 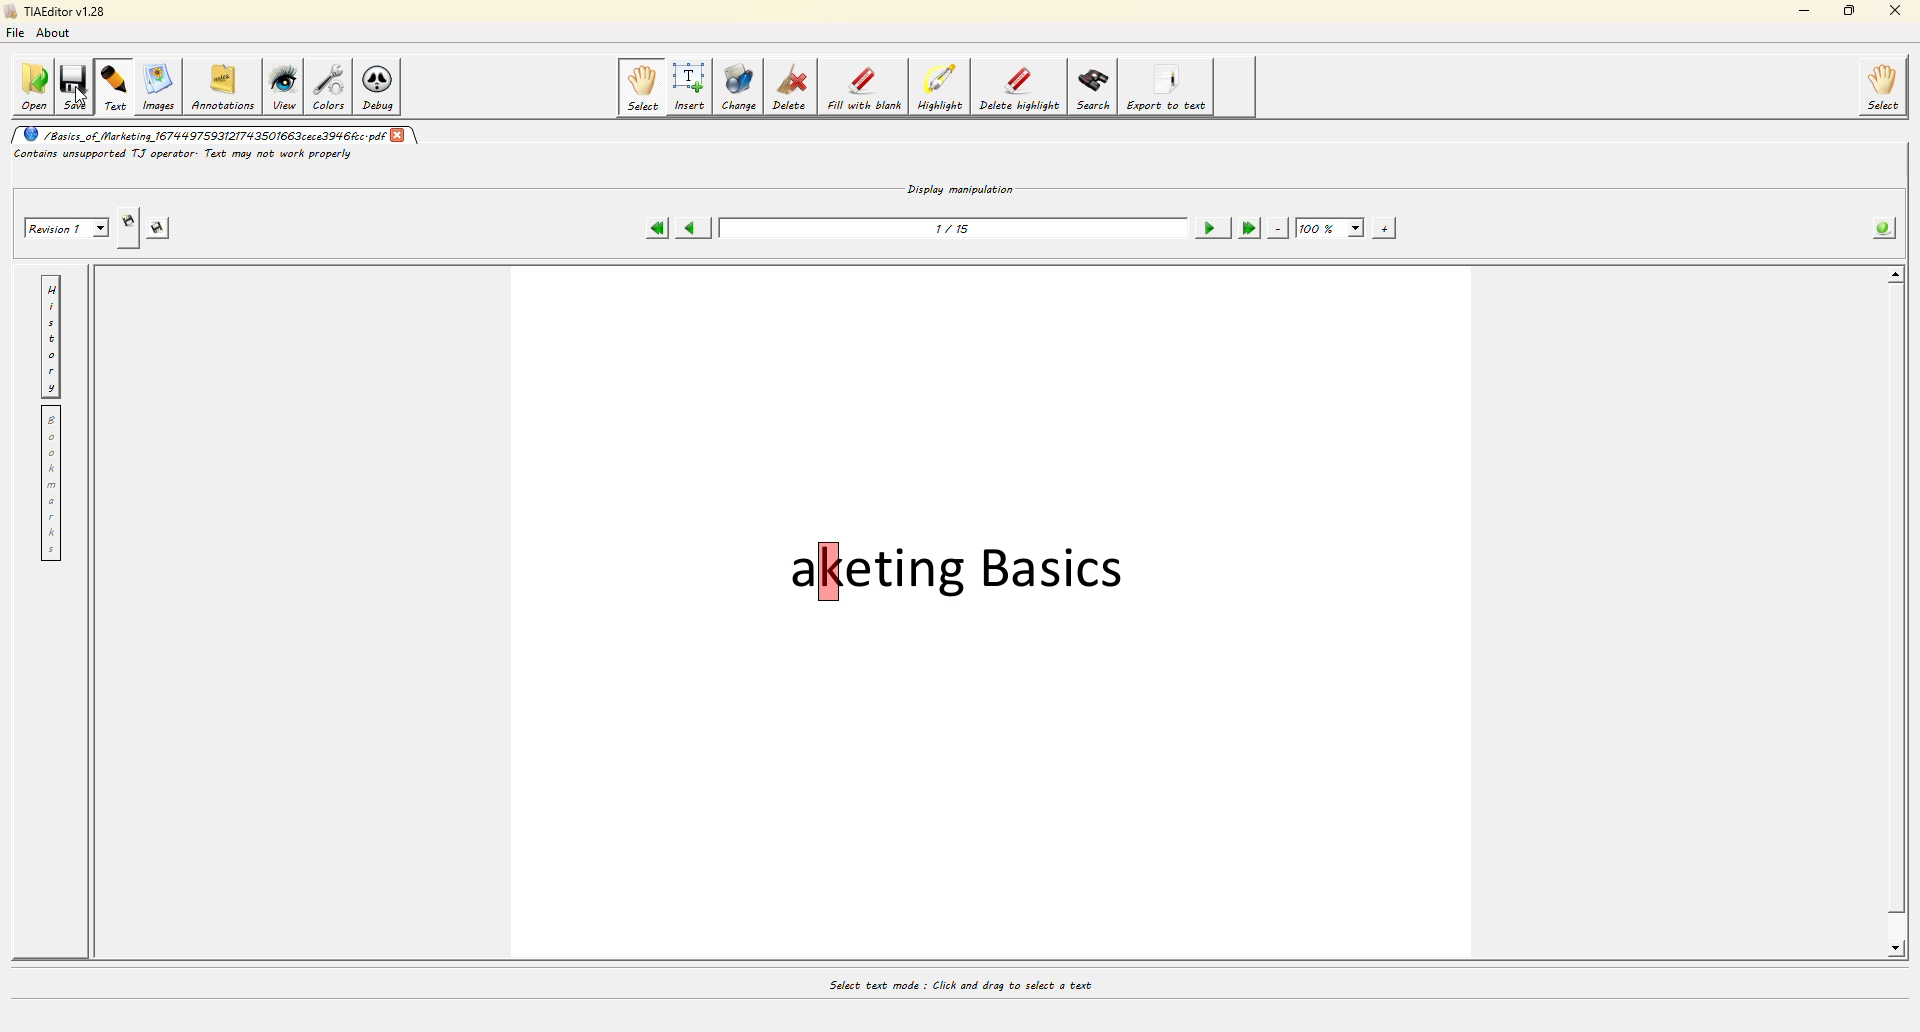 What do you see at coordinates (331, 86) in the screenshot?
I see `colors` at bounding box center [331, 86].